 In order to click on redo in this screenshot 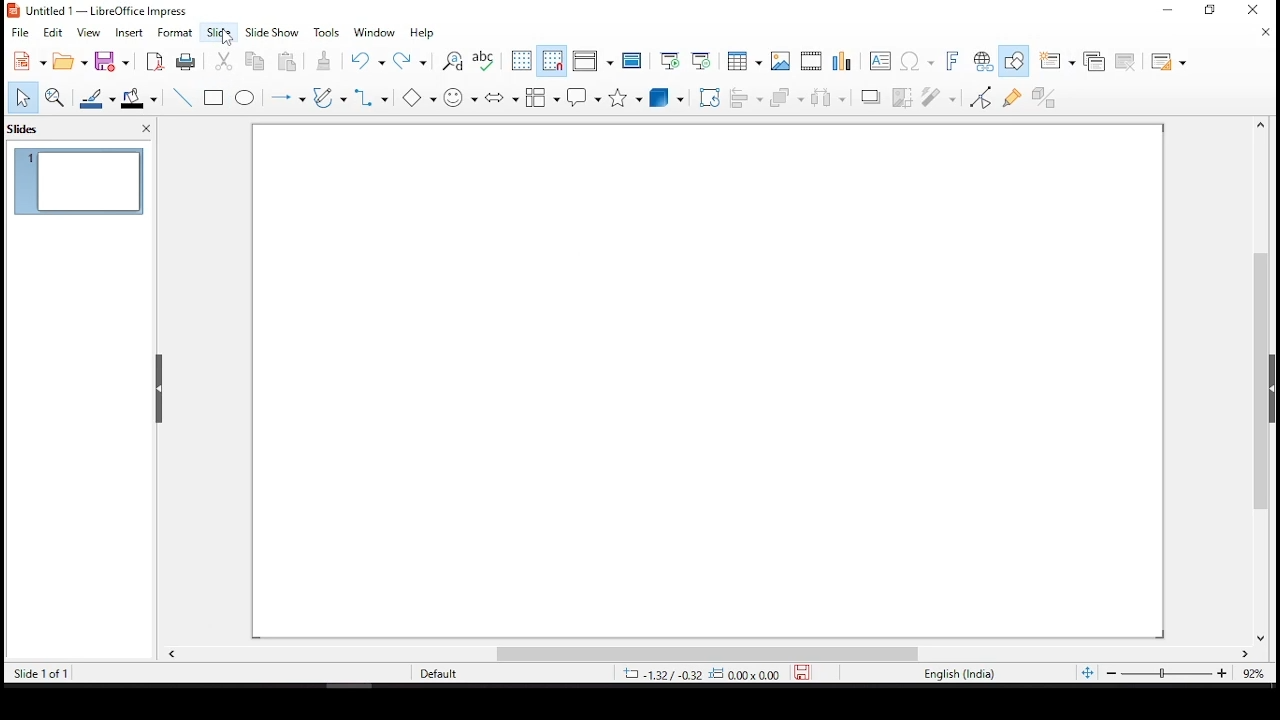, I will do `click(412, 62)`.